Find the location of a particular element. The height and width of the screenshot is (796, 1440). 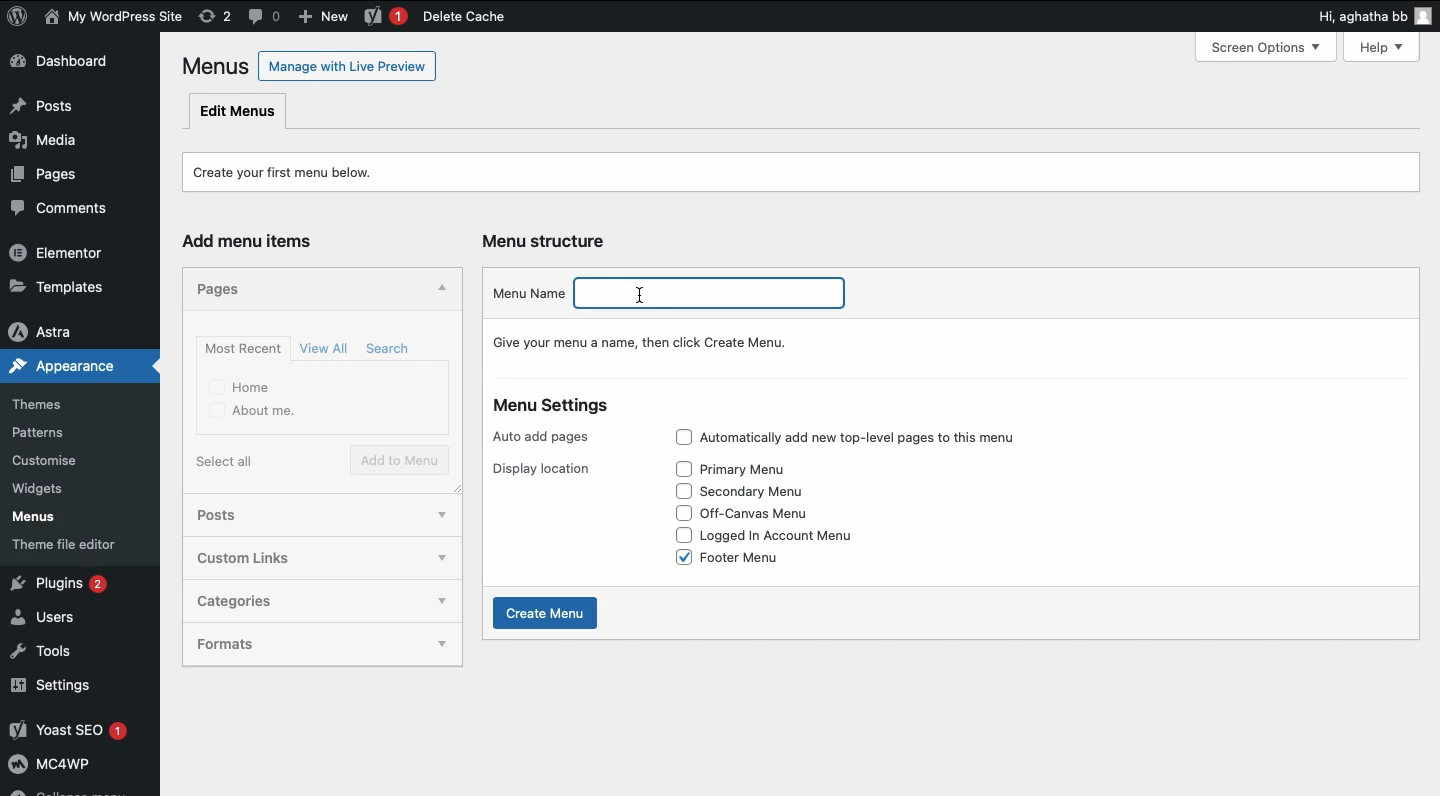

Check box is located at coordinates (676, 491).